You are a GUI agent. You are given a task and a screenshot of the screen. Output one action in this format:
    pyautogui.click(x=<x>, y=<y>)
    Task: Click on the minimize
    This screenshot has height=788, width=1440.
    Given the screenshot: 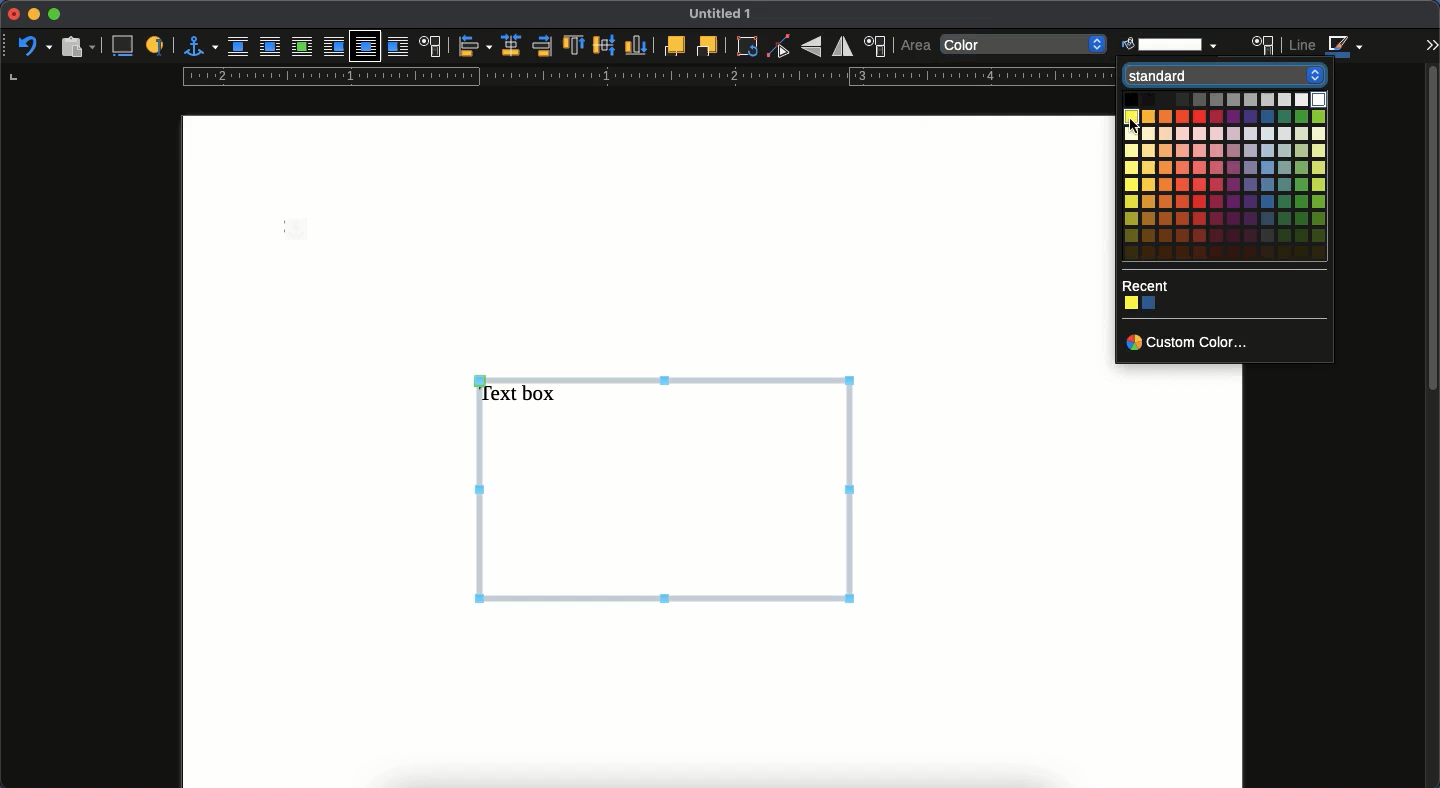 What is the action you would take?
    pyautogui.click(x=33, y=15)
    